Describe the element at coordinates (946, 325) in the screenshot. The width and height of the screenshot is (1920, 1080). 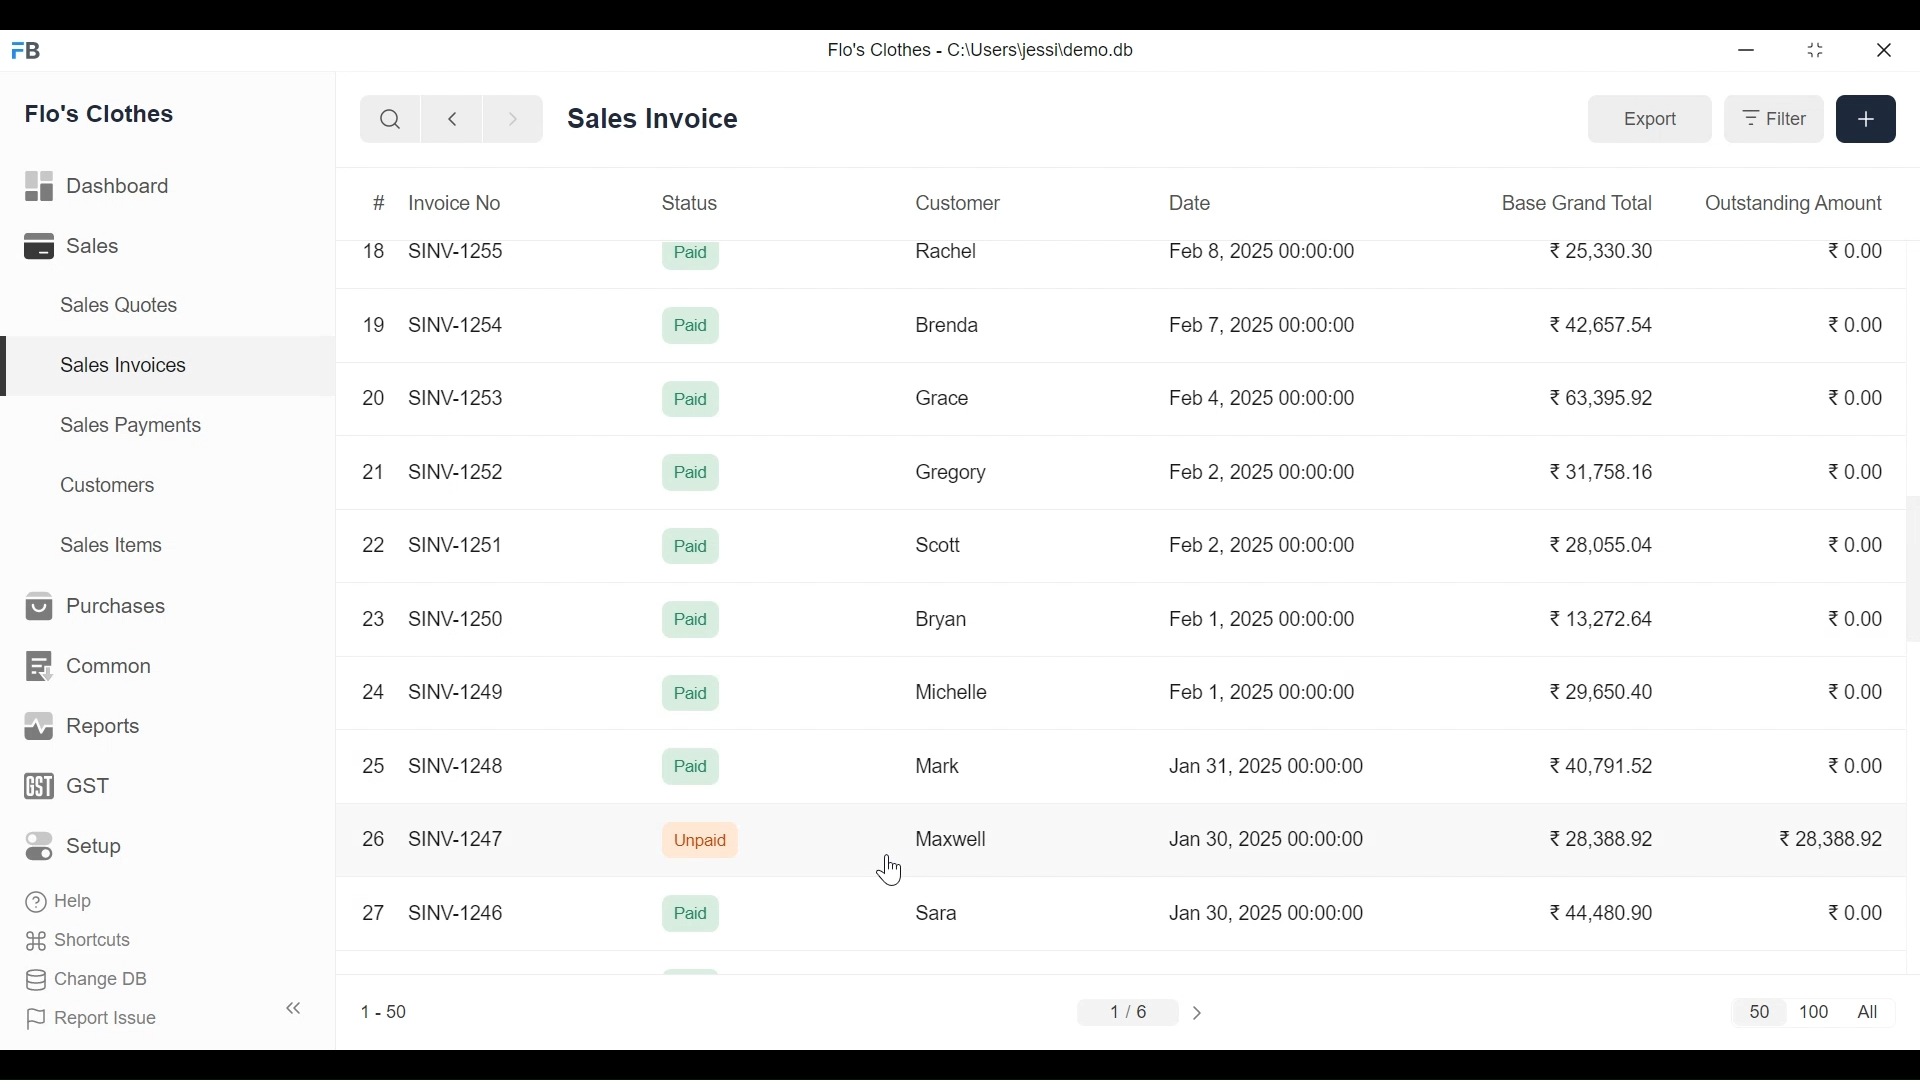
I see `Brenda` at that location.